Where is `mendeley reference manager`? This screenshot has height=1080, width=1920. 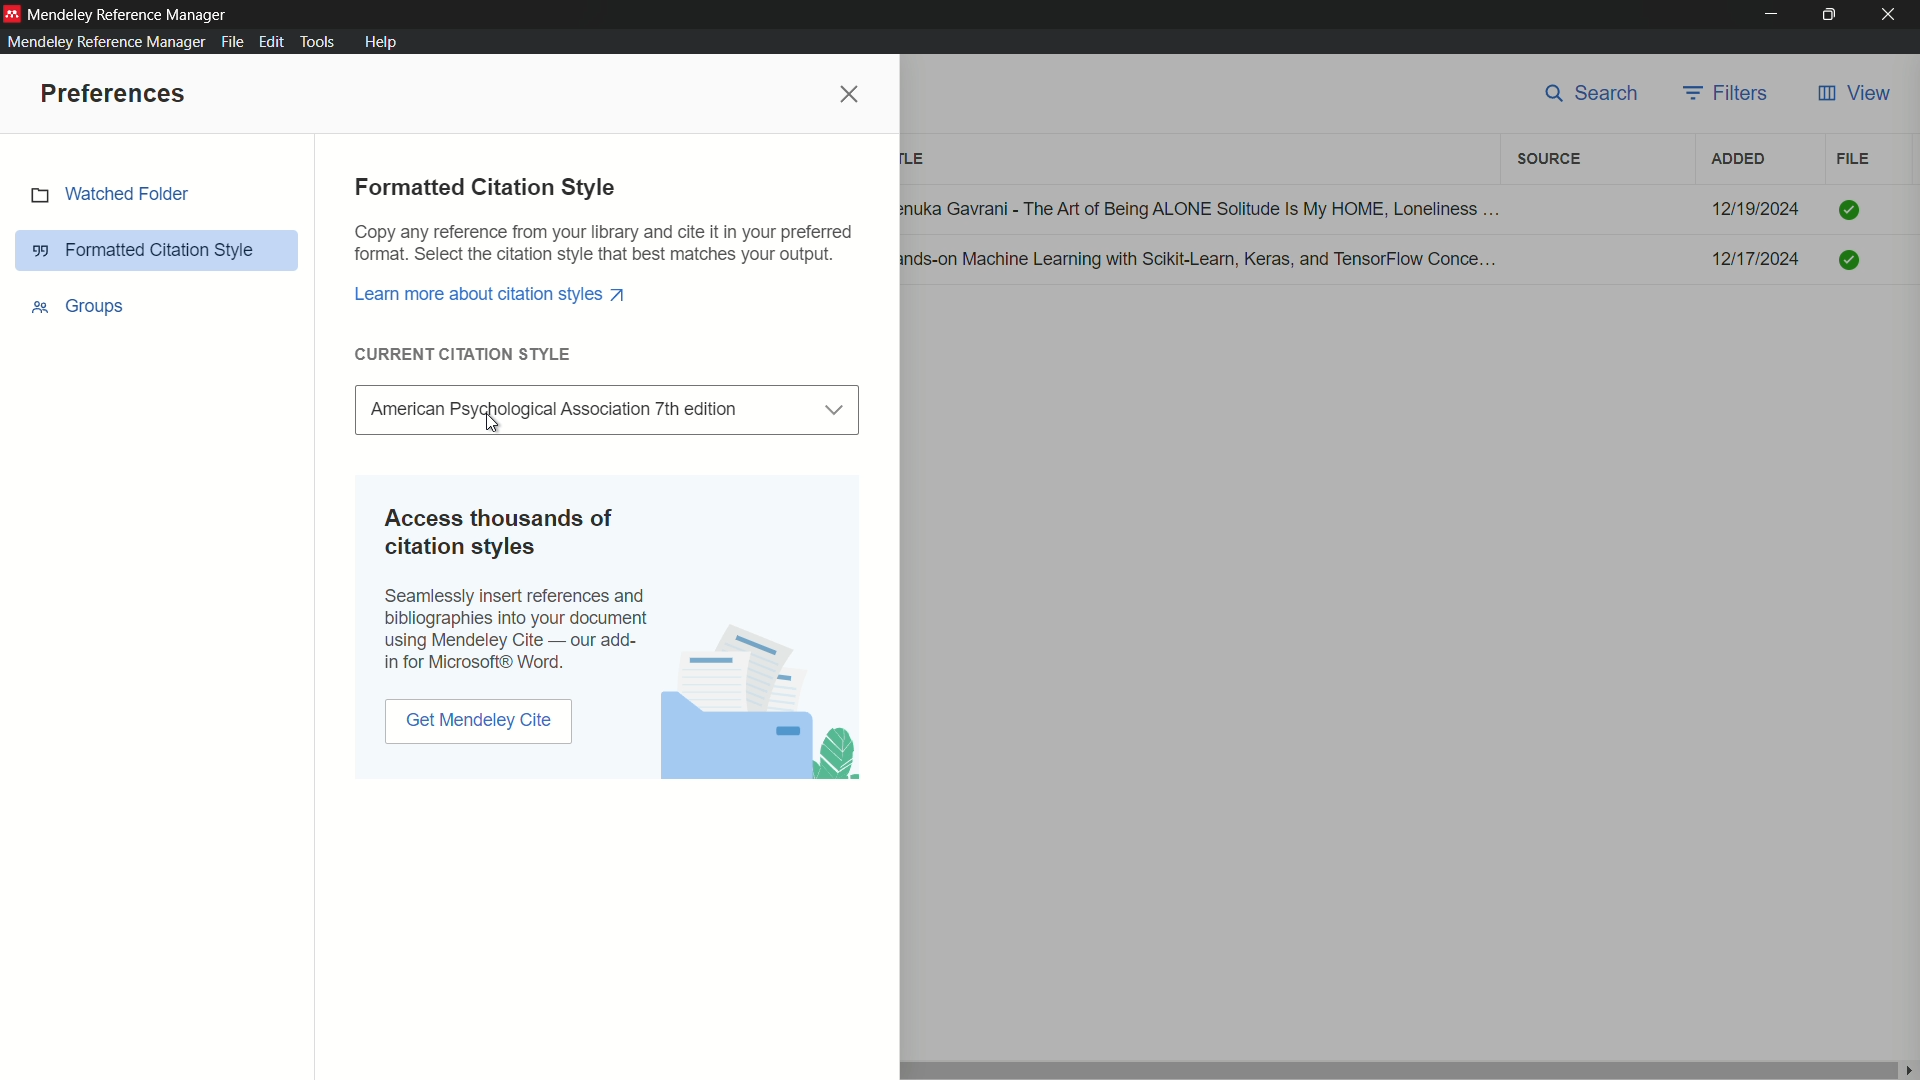
mendeley reference manager is located at coordinates (106, 42).